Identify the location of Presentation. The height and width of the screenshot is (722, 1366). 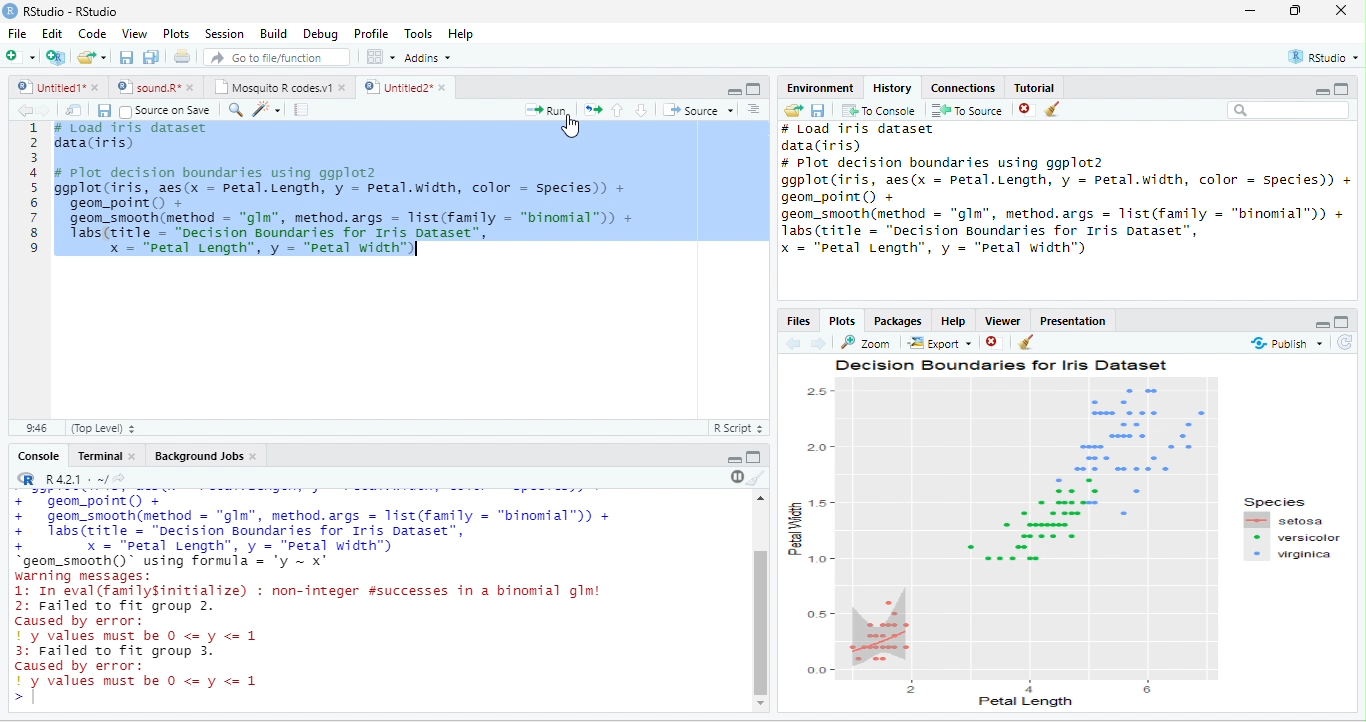
(1074, 321).